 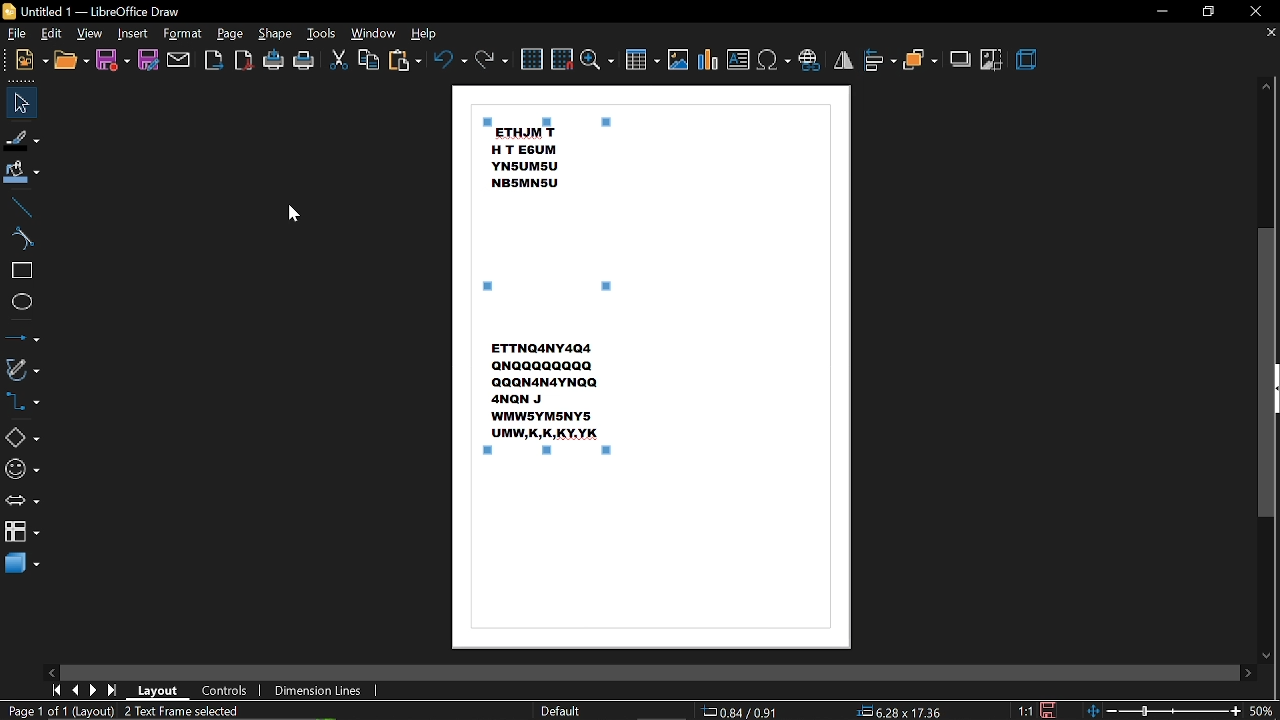 What do you see at coordinates (369, 59) in the screenshot?
I see `copy ` at bounding box center [369, 59].